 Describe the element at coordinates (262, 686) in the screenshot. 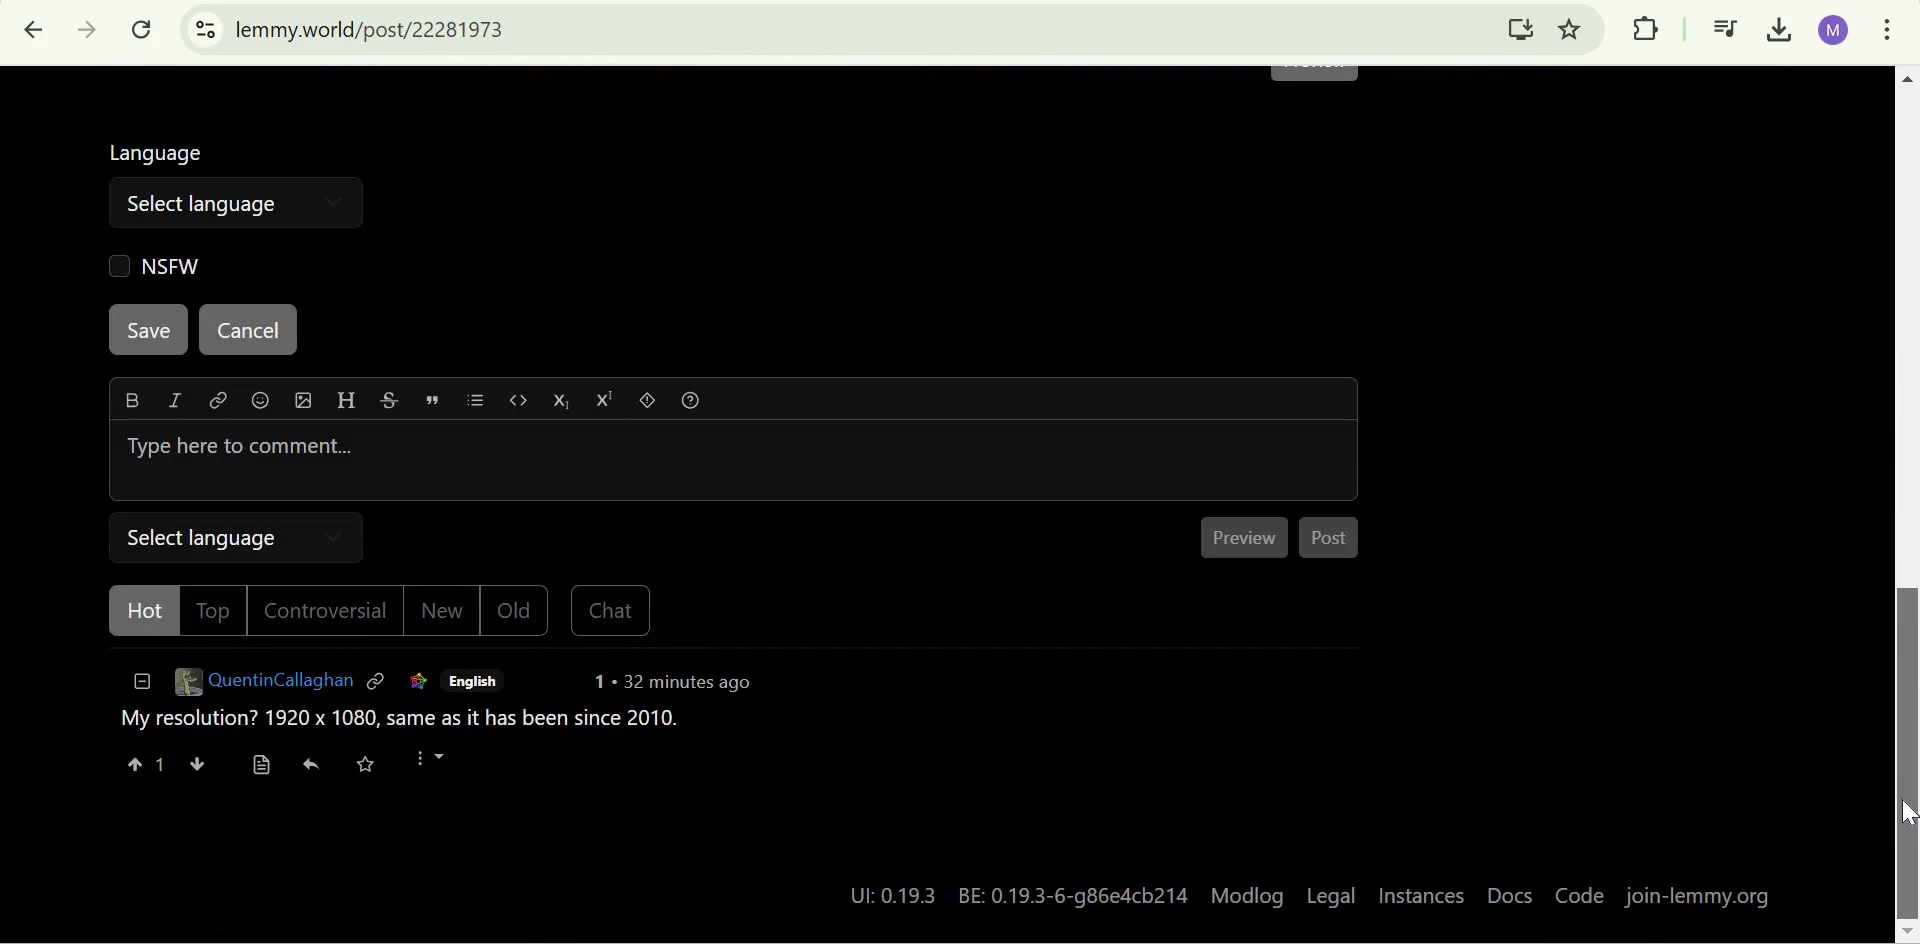

I see `QuentinCallaghan` at that location.